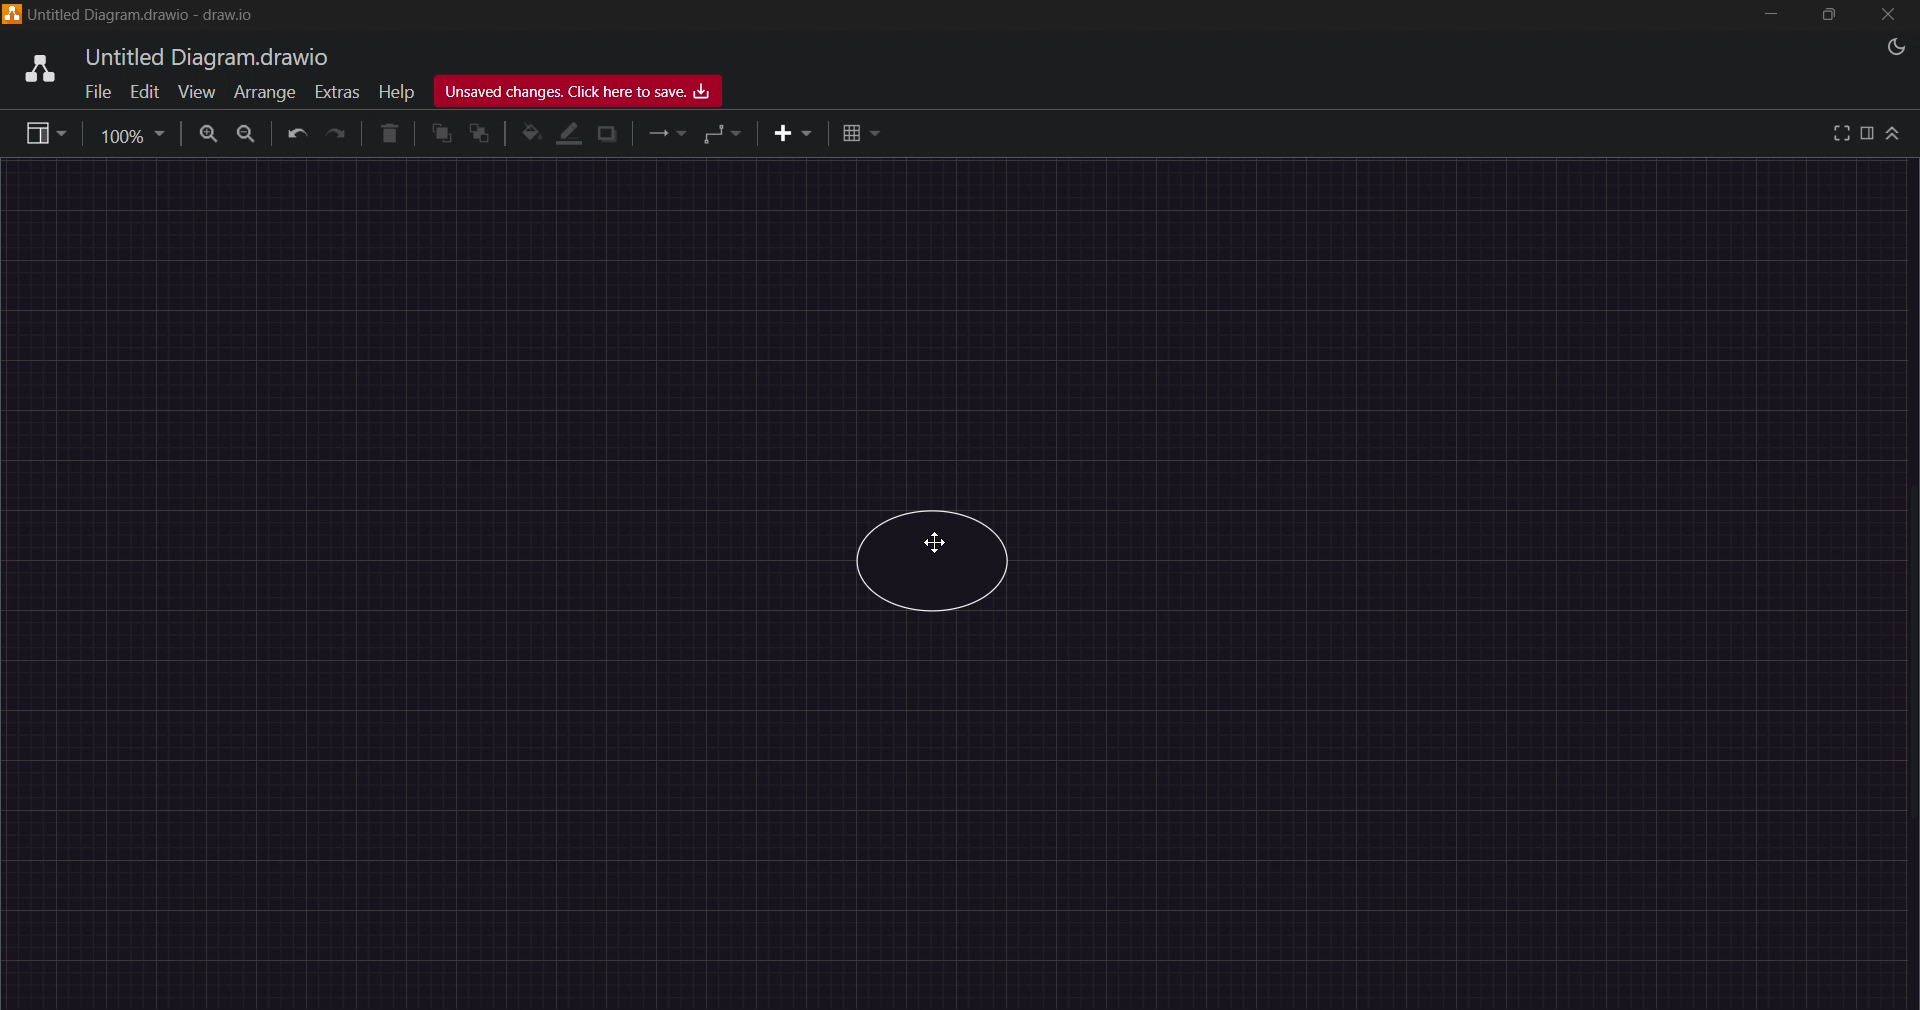  What do you see at coordinates (1769, 14) in the screenshot?
I see `minimize` at bounding box center [1769, 14].